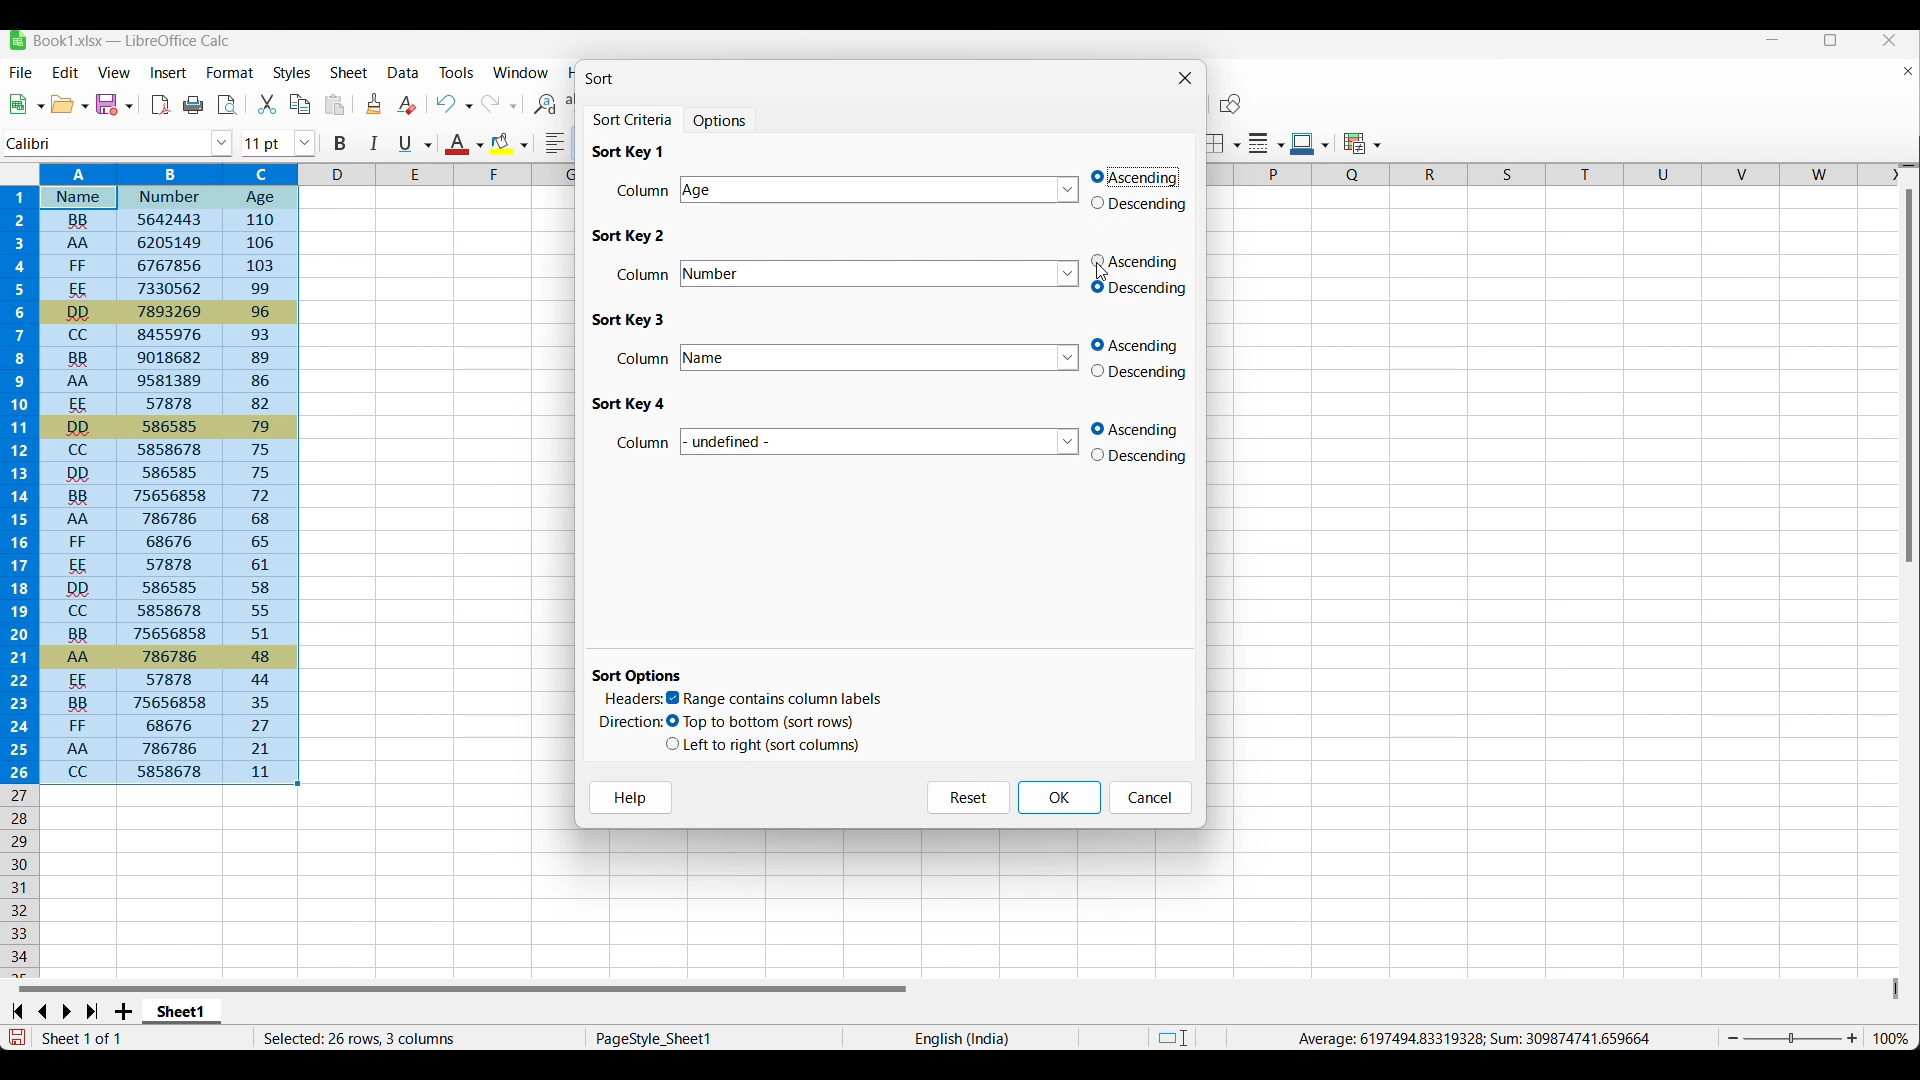 This screenshot has width=1920, height=1080. What do you see at coordinates (643, 190) in the screenshot?
I see `Indicates sort by column` at bounding box center [643, 190].